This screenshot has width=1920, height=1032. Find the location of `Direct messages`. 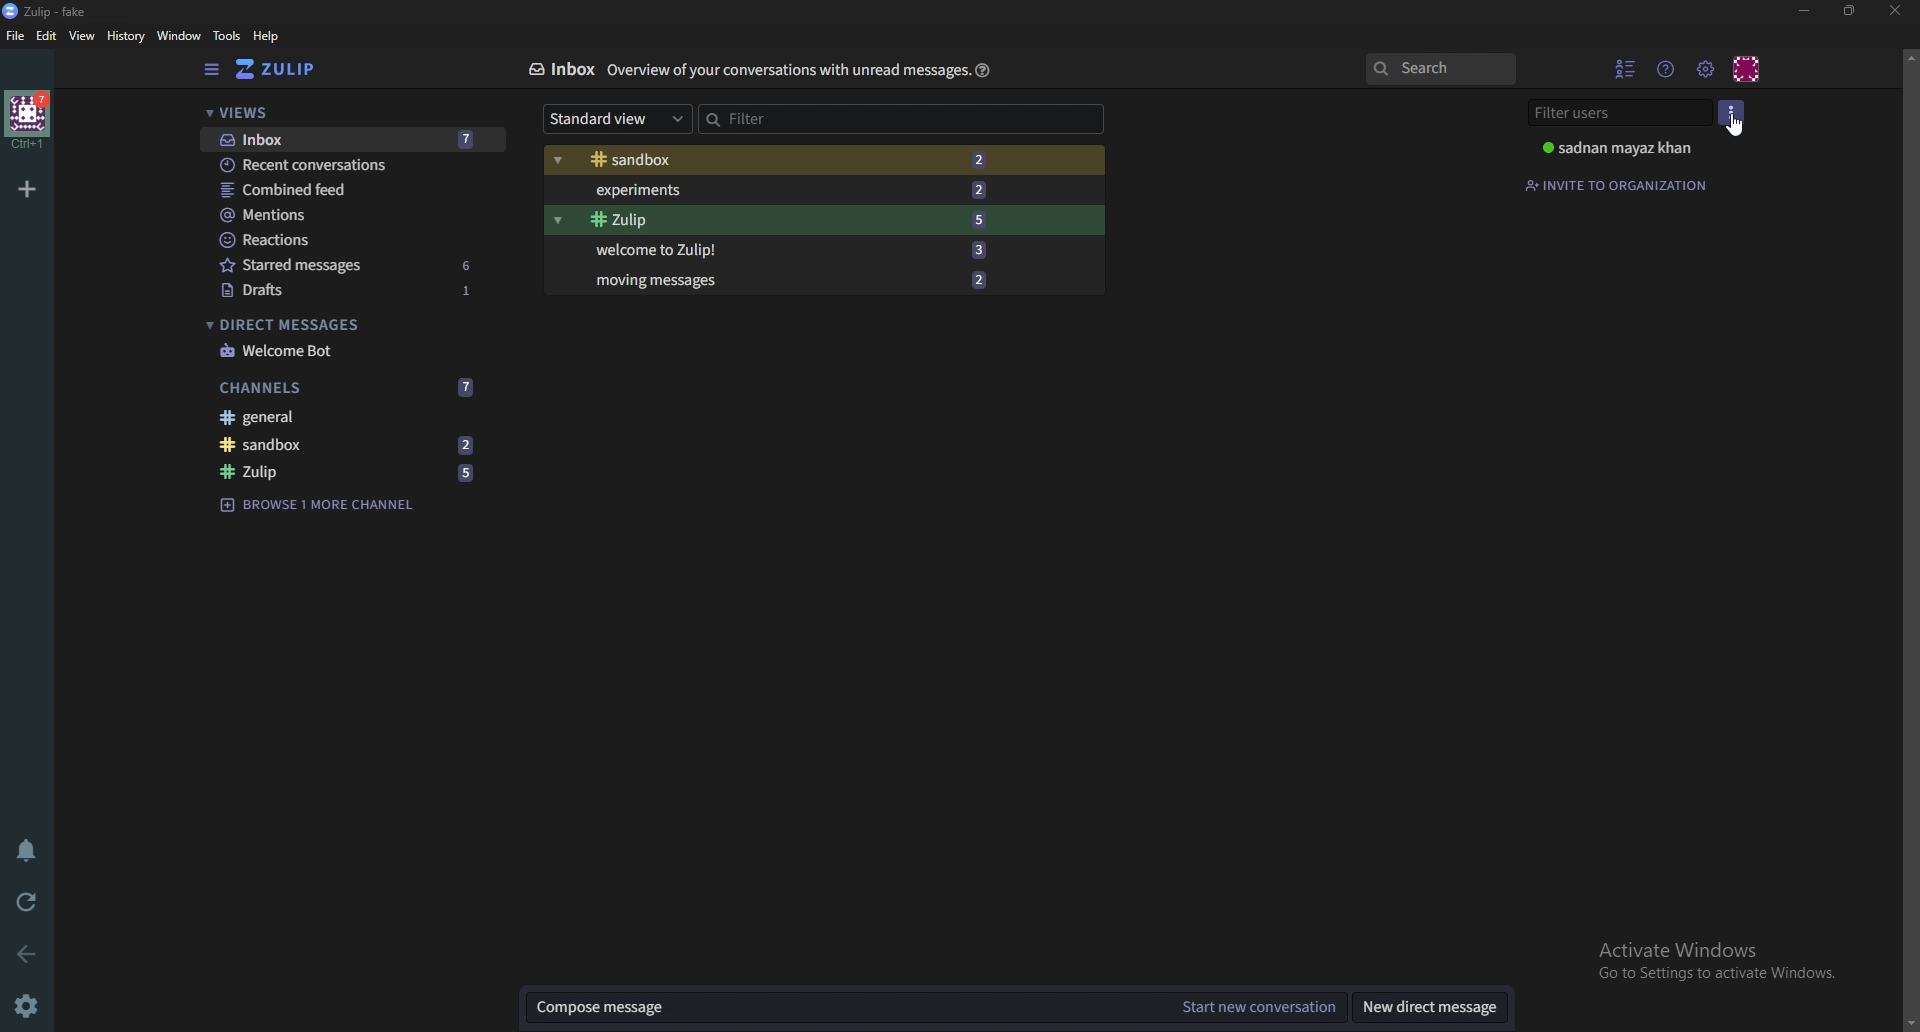

Direct messages is located at coordinates (343, 323).